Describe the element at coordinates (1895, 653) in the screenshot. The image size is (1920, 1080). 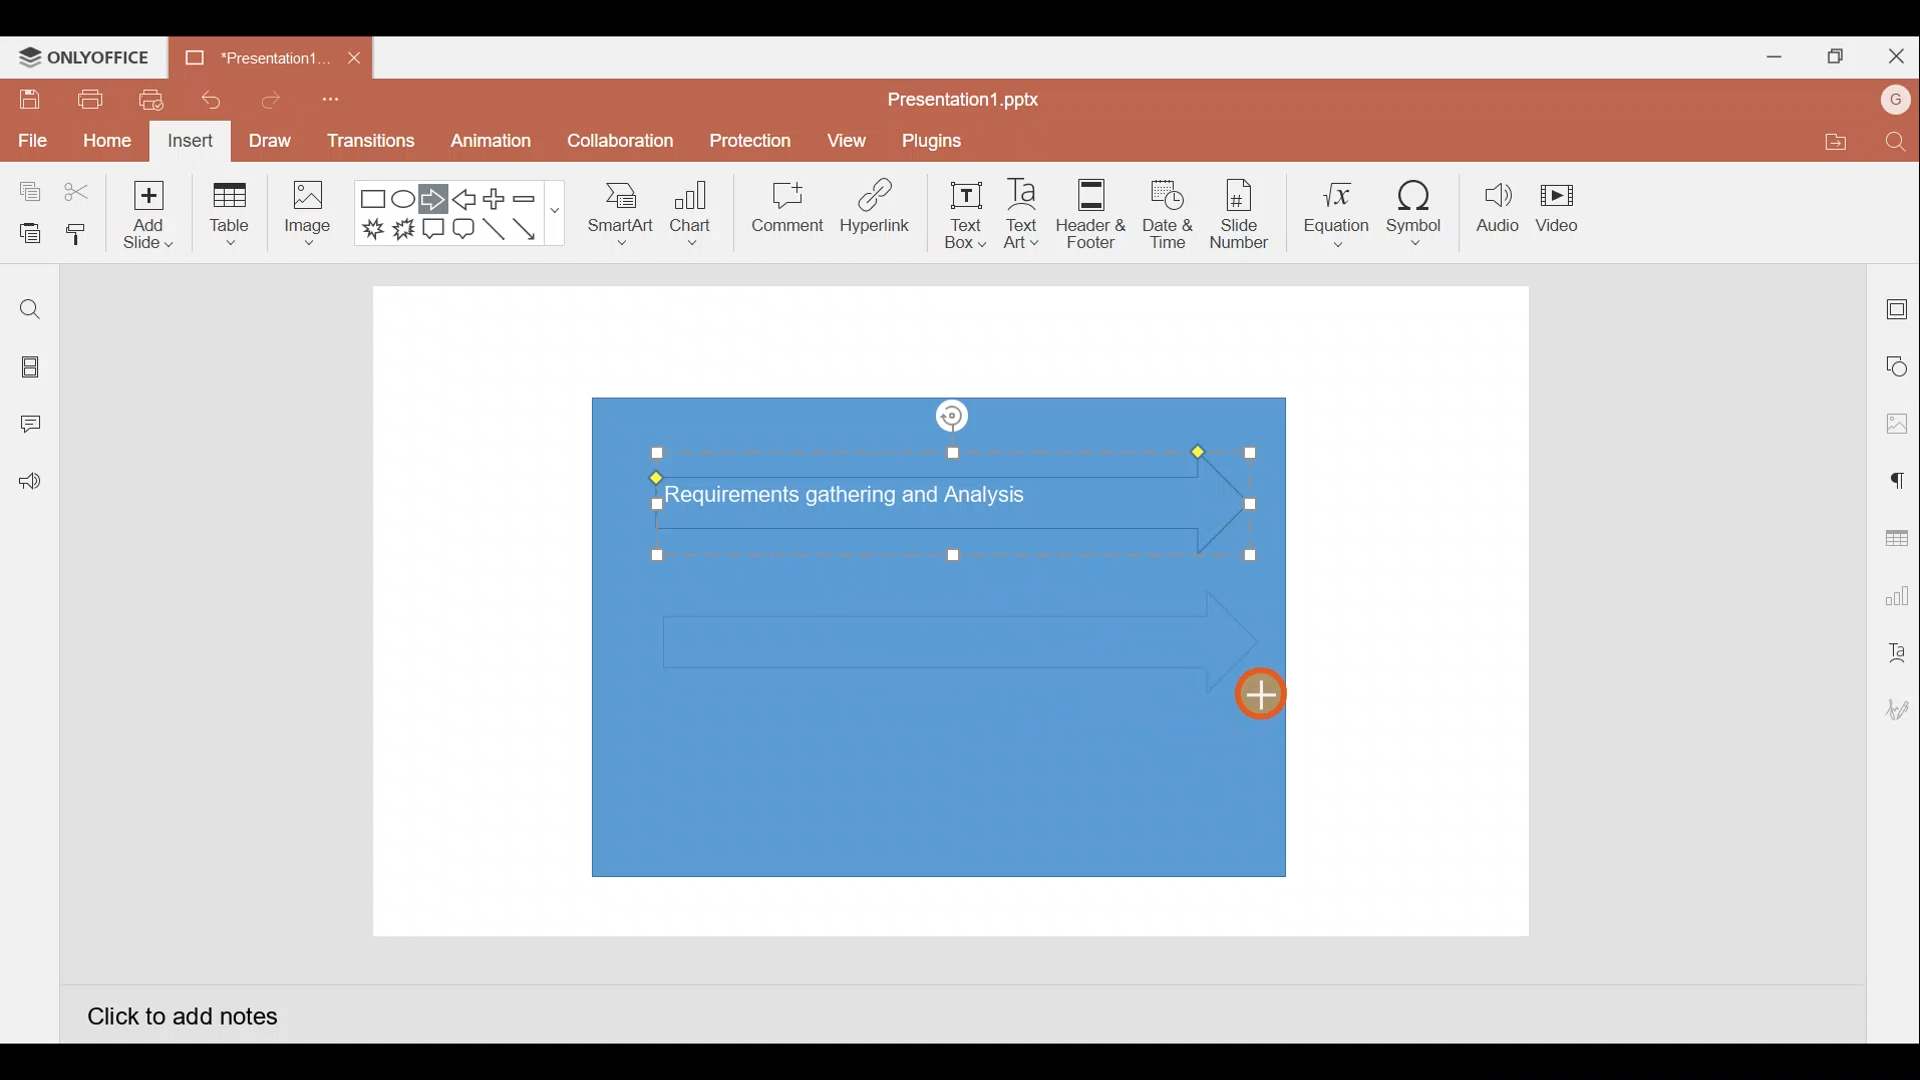
I see `Text Art settings` at that location.